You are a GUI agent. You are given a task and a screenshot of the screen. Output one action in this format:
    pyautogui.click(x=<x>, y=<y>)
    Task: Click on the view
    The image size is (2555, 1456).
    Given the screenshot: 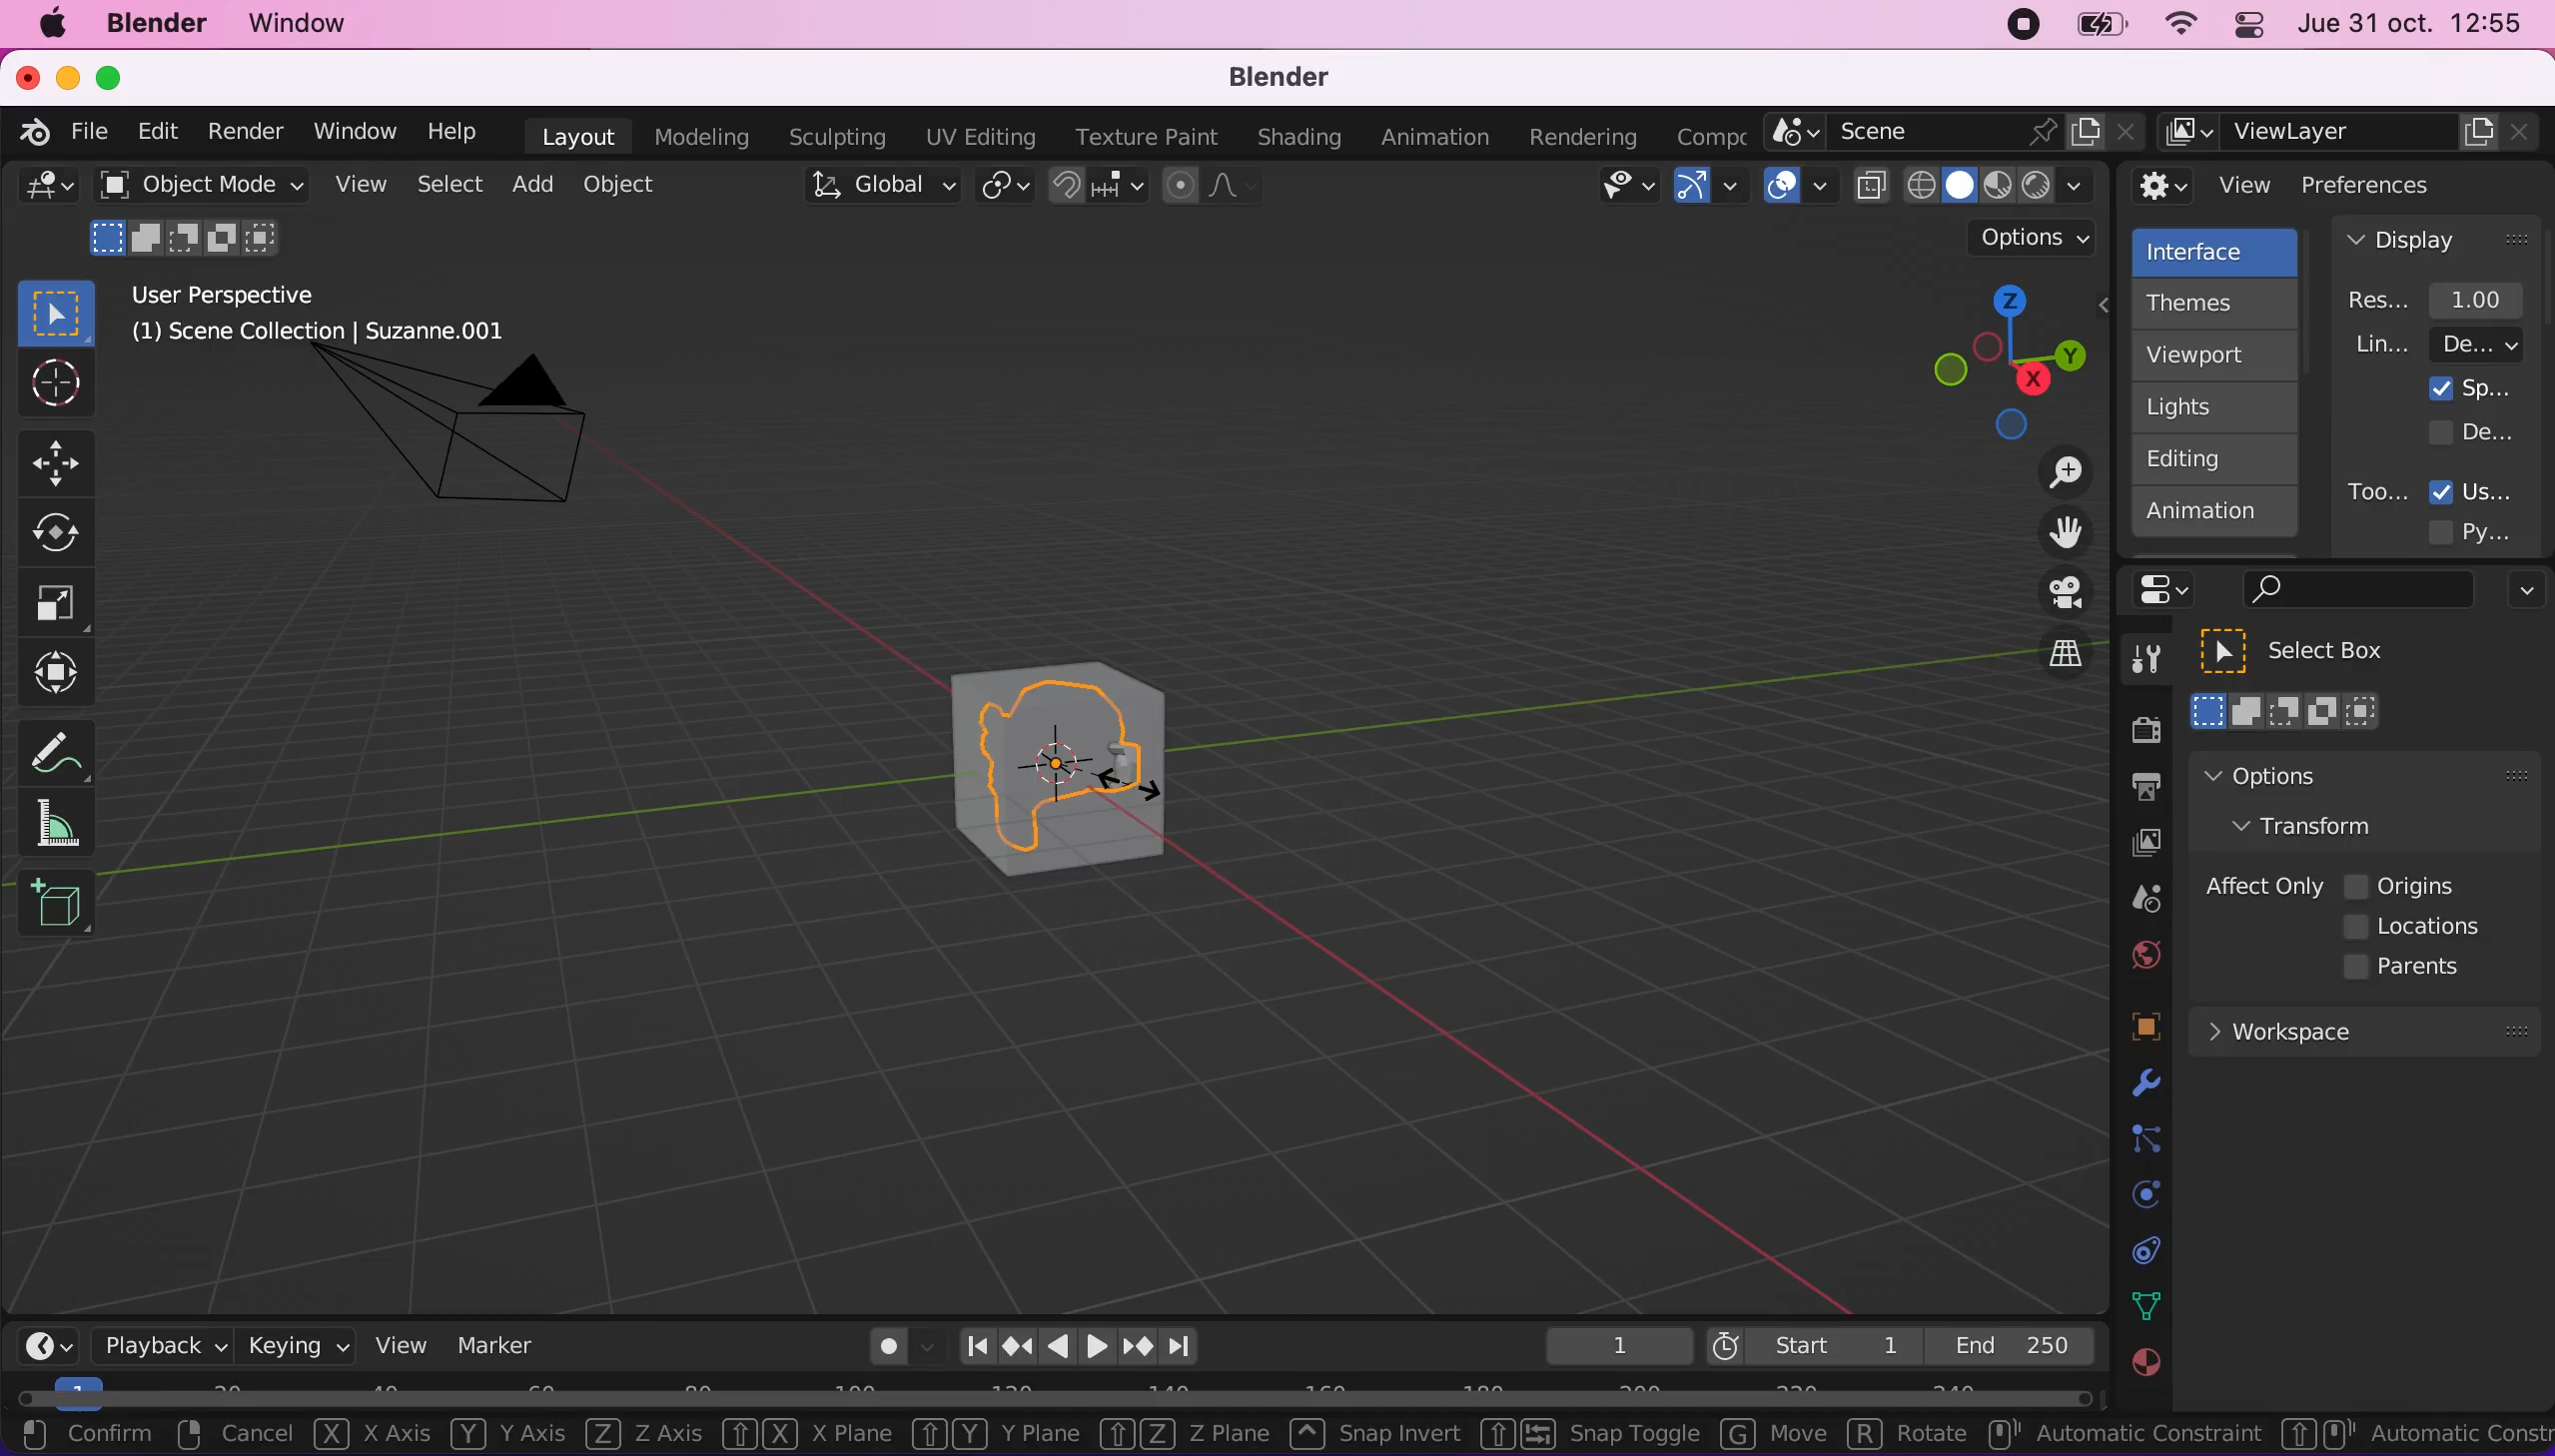 What is the action you would take?
    pyautogui.click(x=356, y=185)
    